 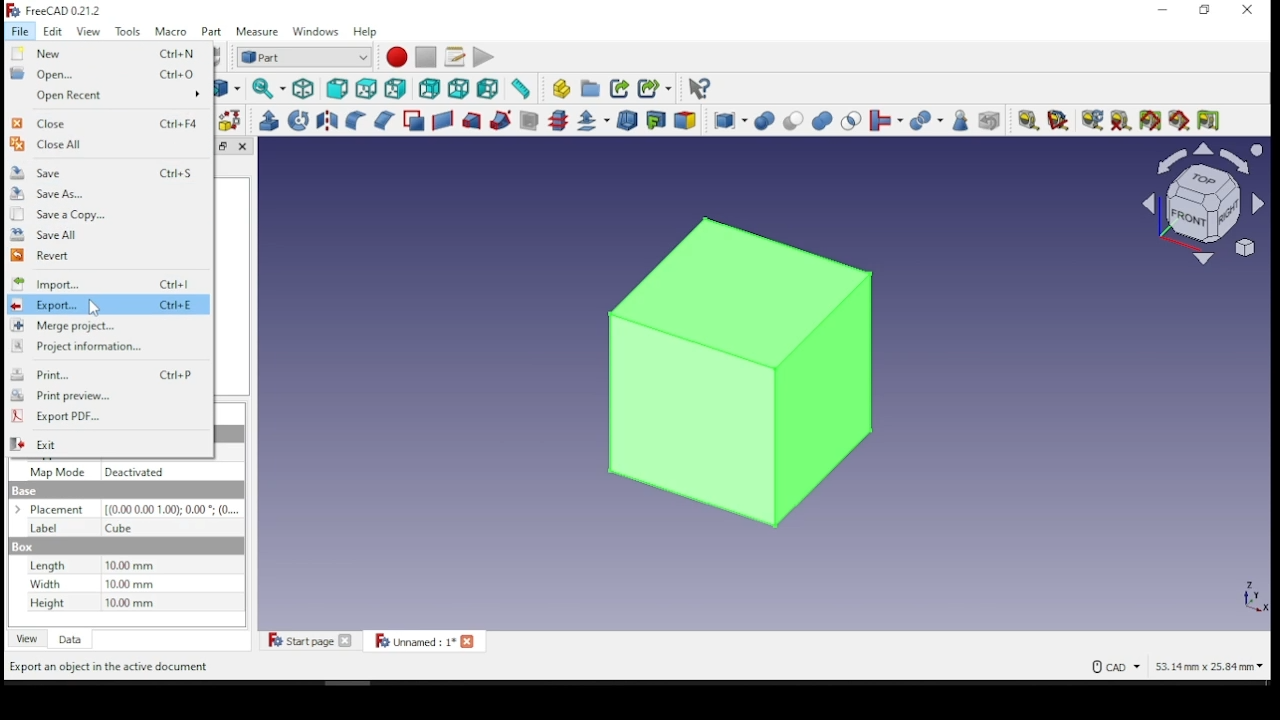 I want to click on view, so click(x=28, y=638).